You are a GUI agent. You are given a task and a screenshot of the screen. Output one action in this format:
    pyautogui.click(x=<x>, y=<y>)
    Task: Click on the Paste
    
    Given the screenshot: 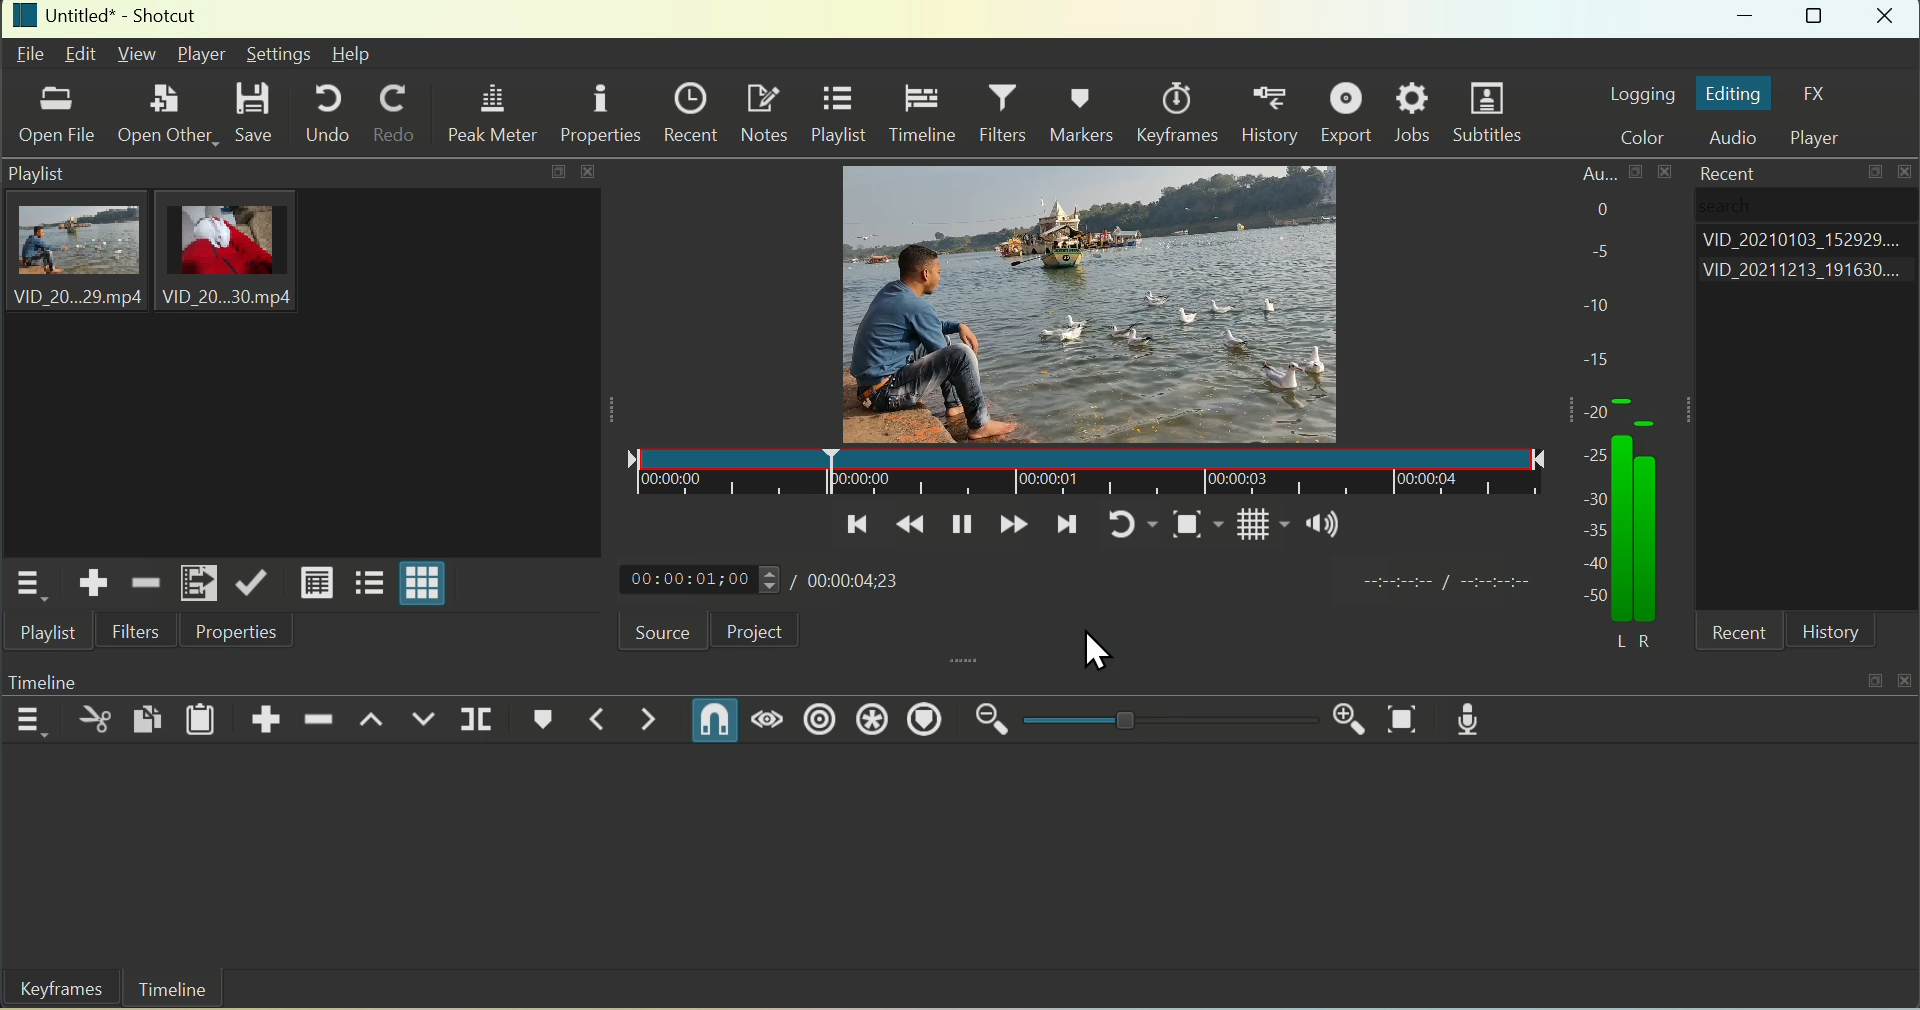 What is the action you would take?
    pyautogui.click(x=202, y=718)
    